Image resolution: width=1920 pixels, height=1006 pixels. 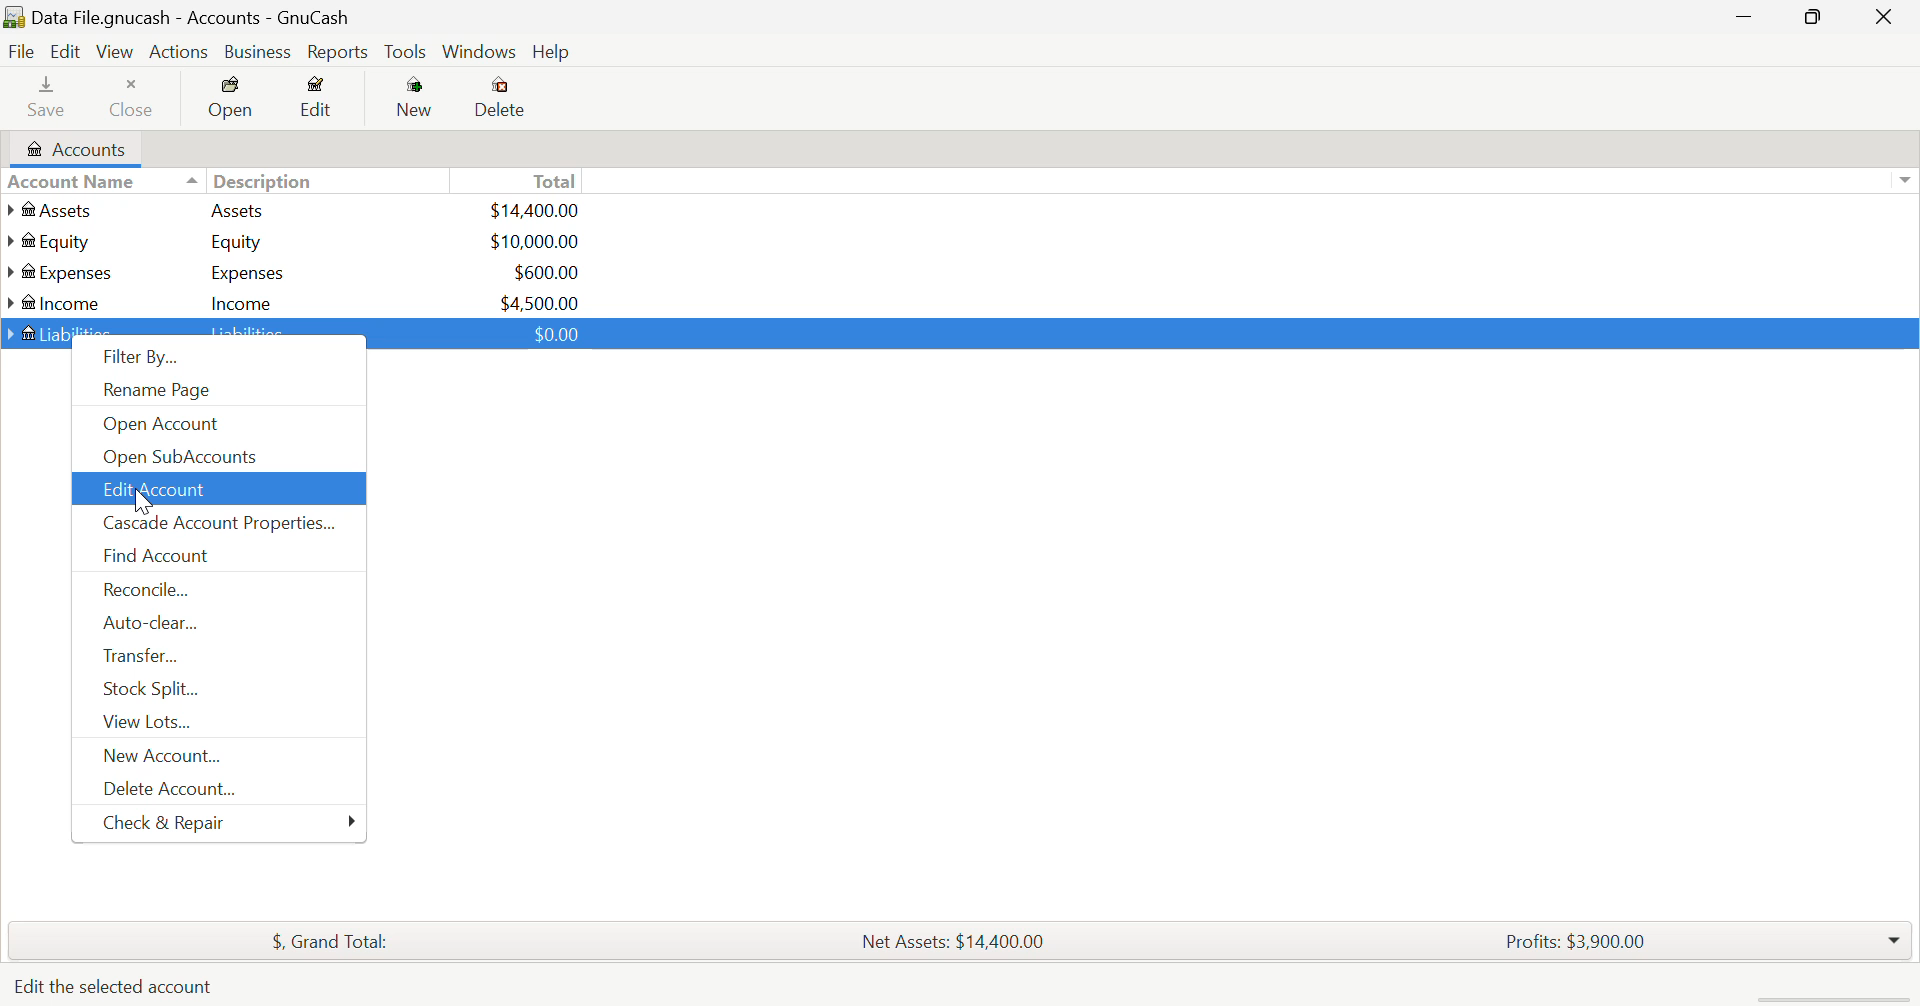 What do you see at coordinates (216, 423) in the screenshot?
I see `Open Account` at bounding box center [216, 423].